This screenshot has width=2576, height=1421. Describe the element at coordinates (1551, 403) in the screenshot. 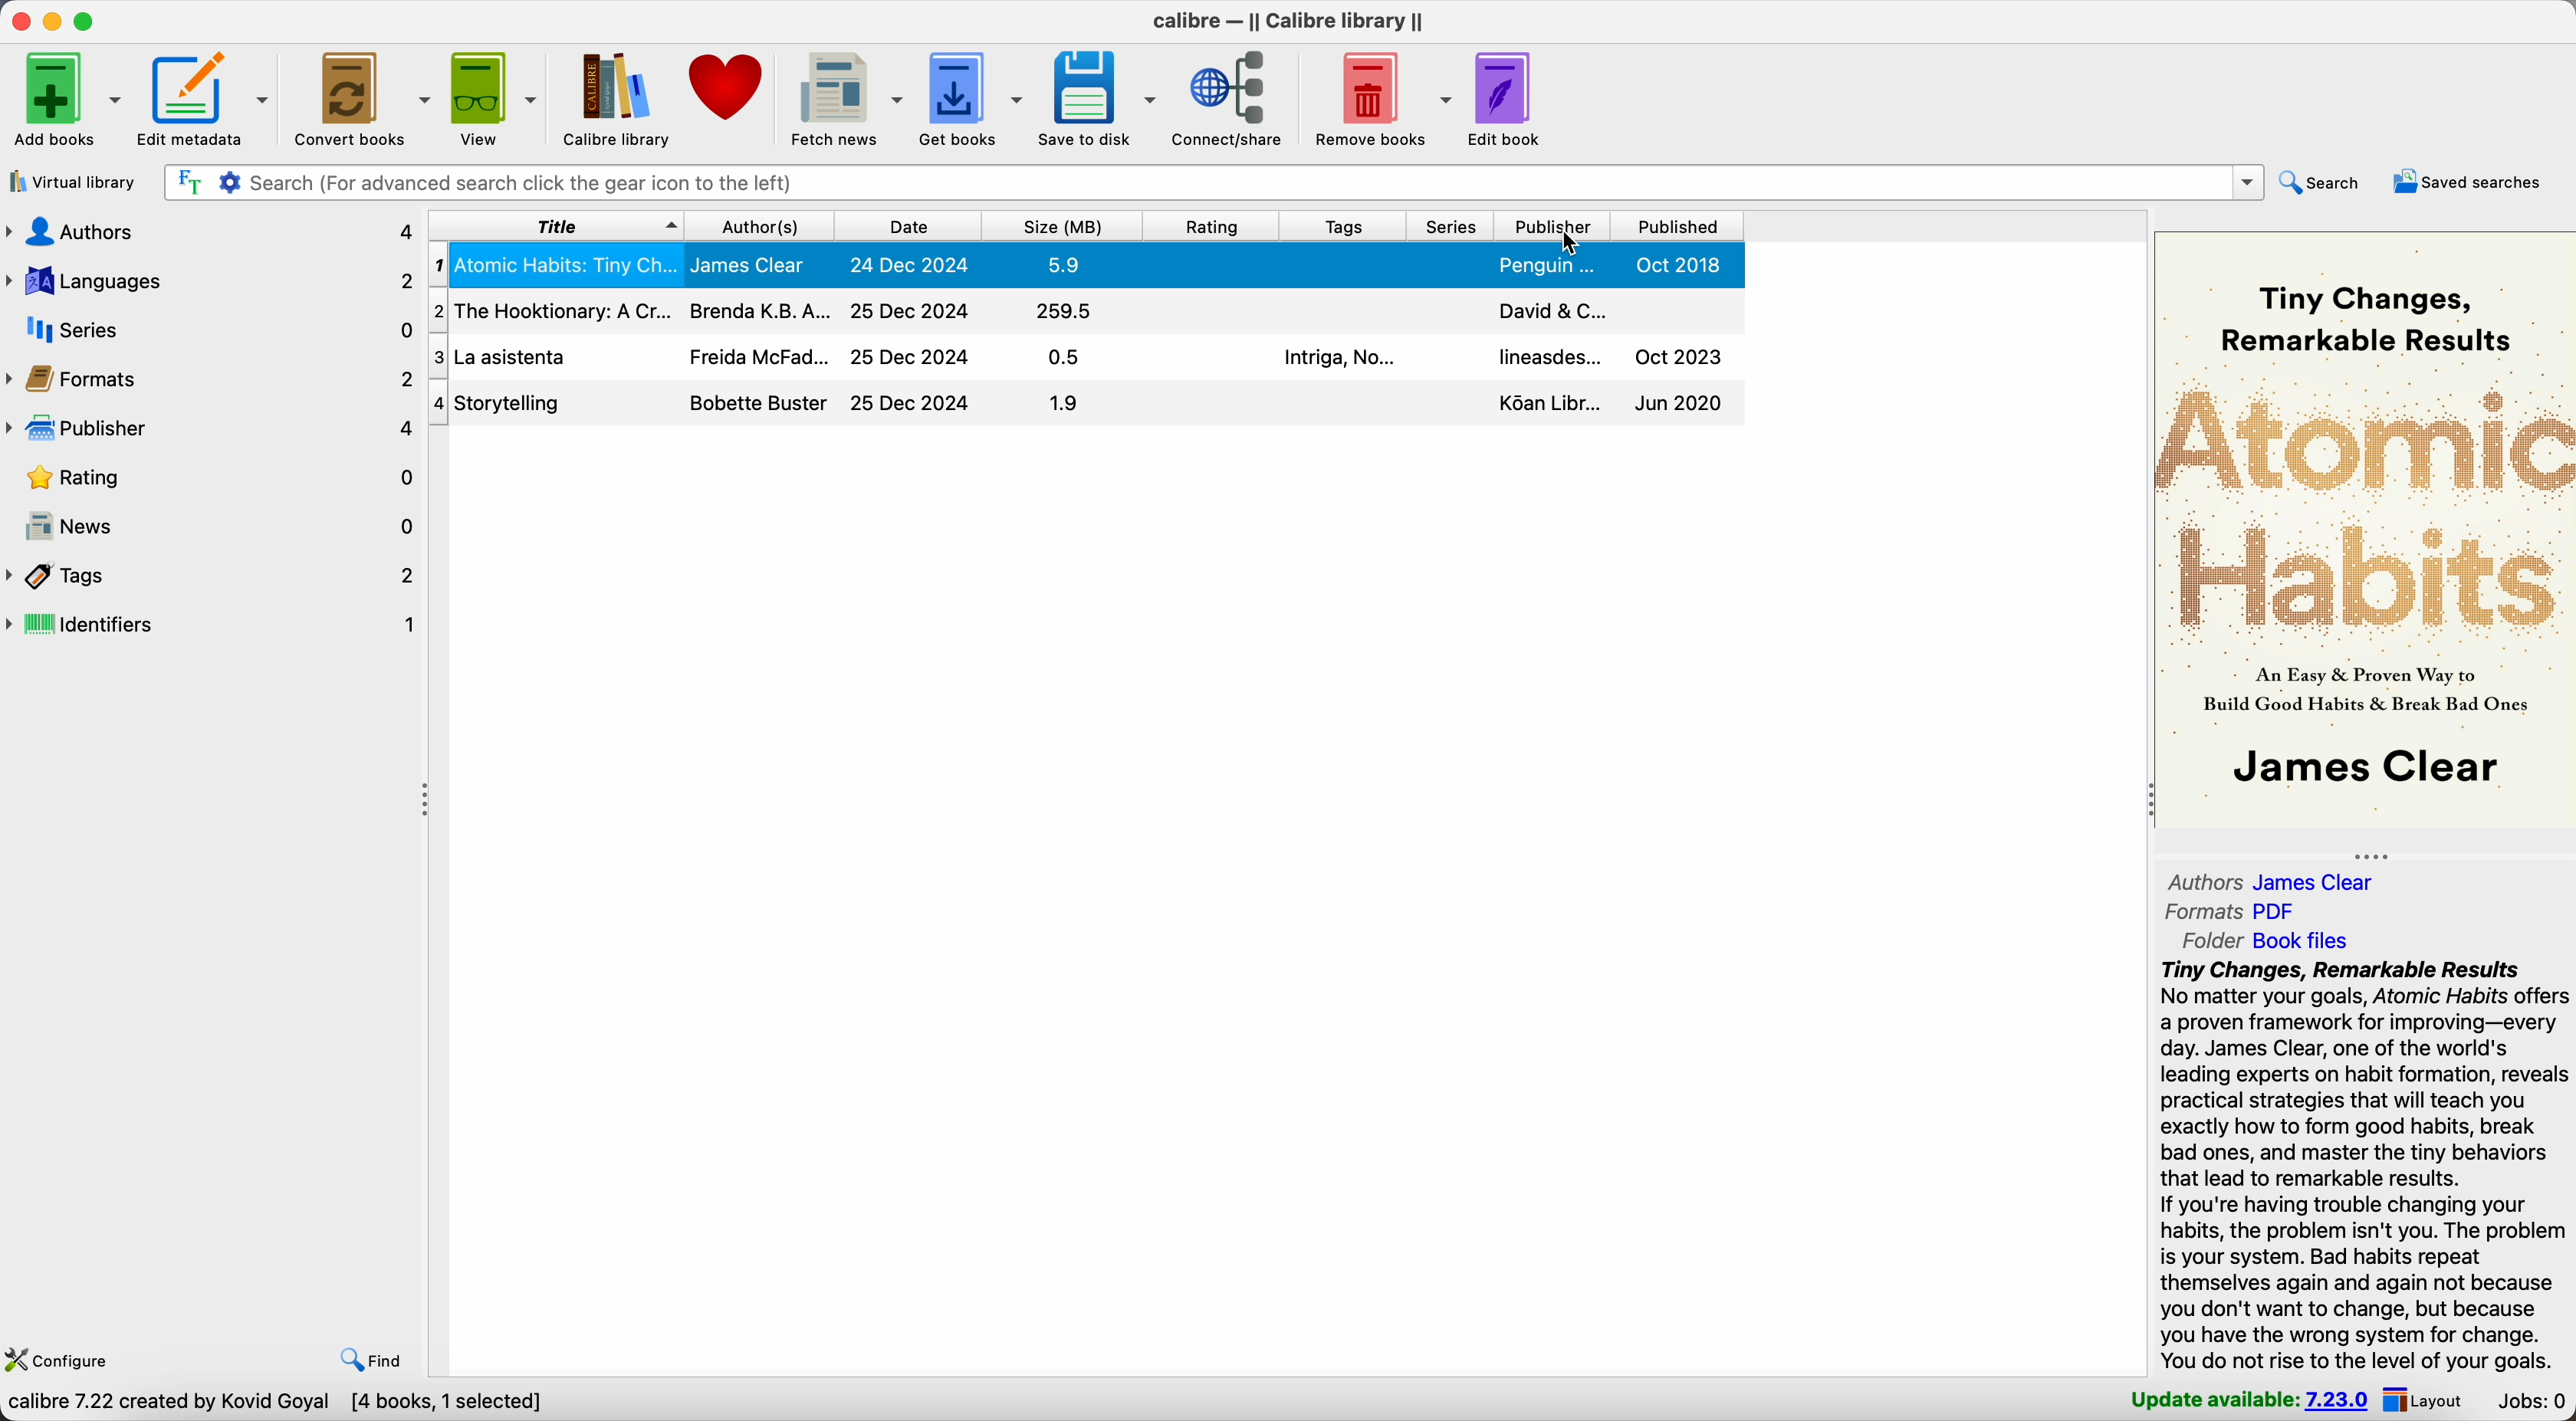

I see `Koan libr` at that location.